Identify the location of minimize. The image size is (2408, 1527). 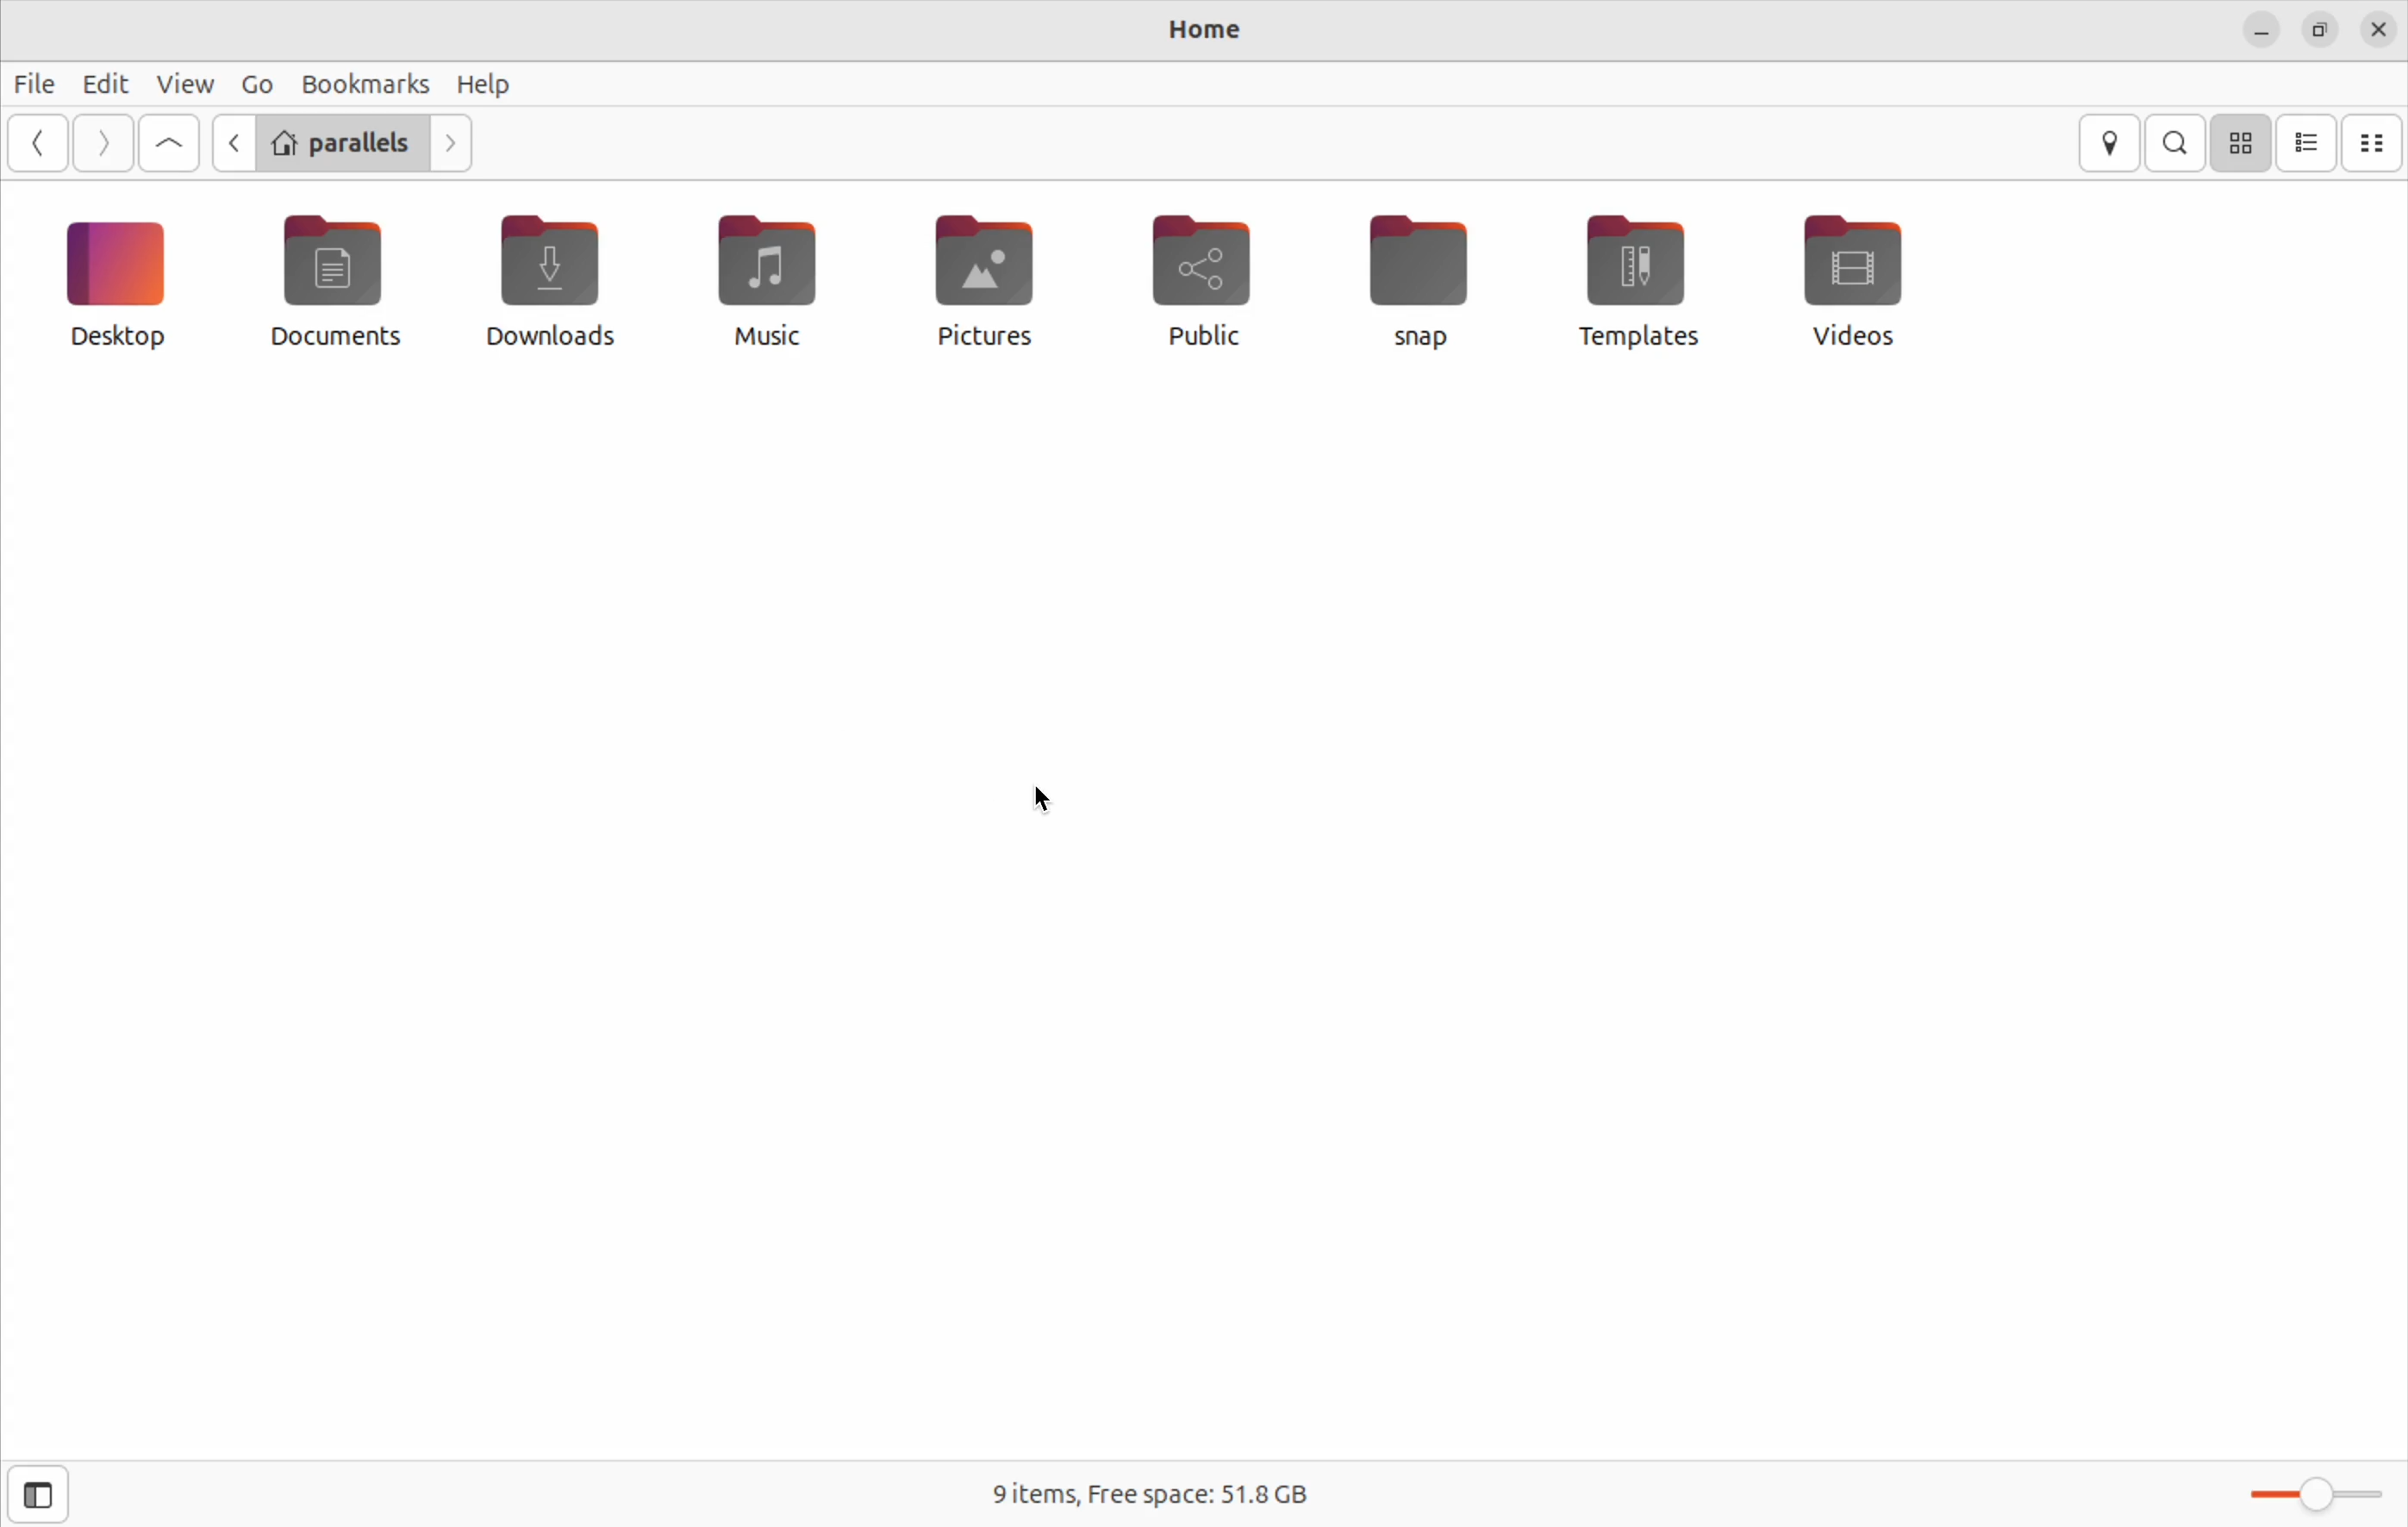
(2254, 28).